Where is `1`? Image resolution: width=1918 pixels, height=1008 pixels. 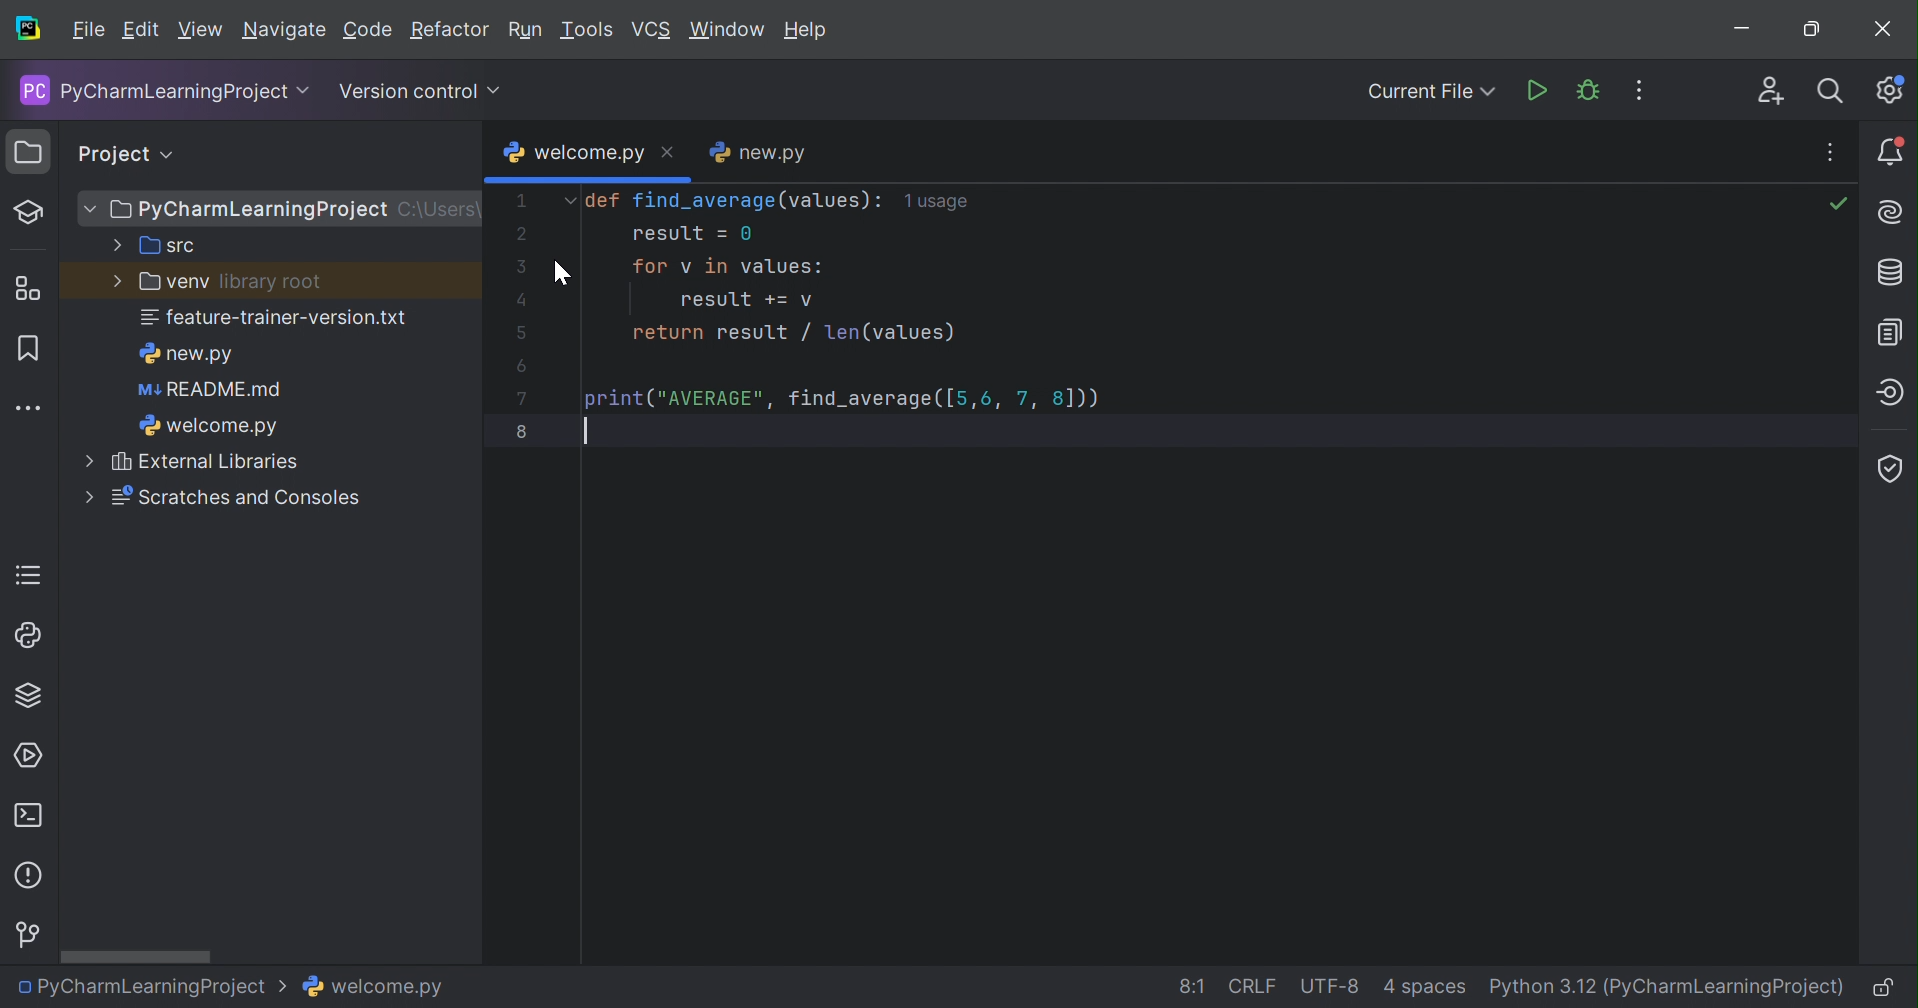
1 is located at coordinates (526, 201).